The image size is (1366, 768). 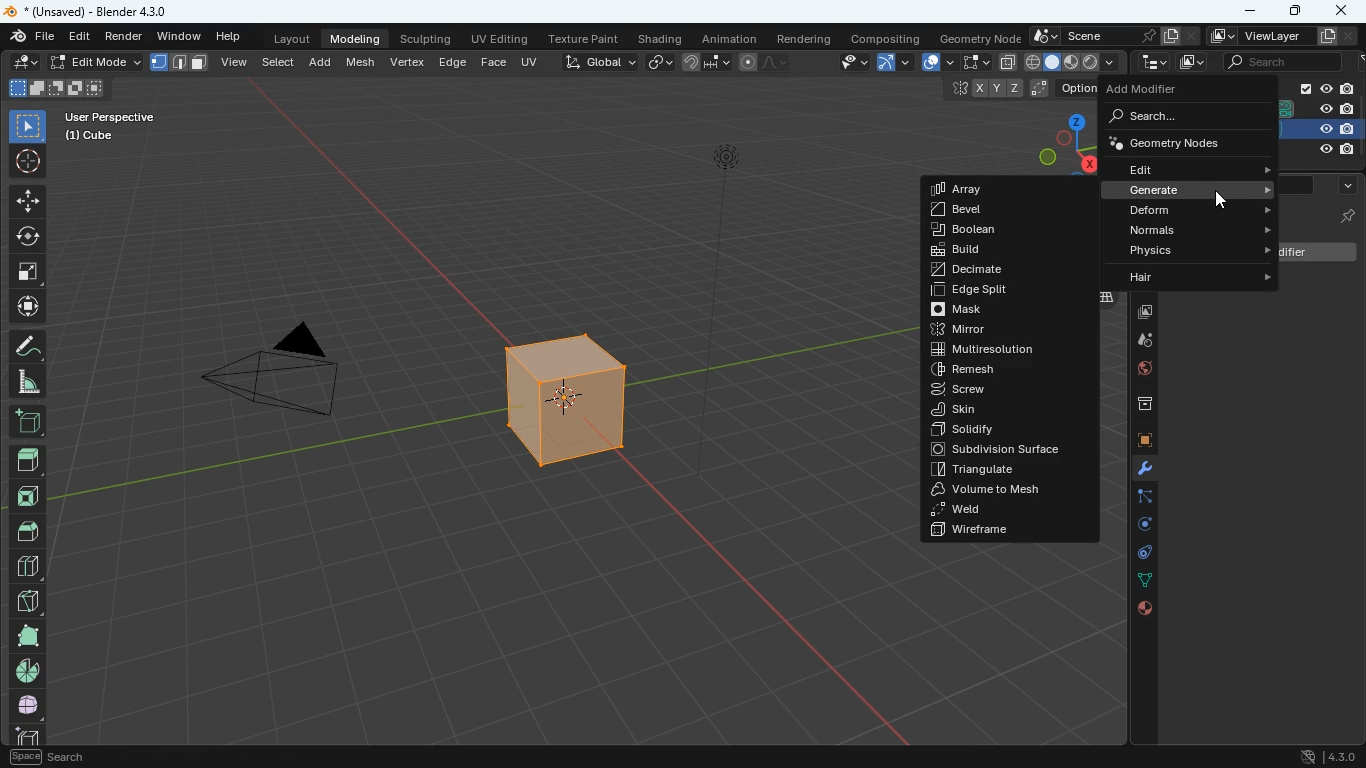 What do you see at coordinates (429, 39) in the screenshot?
I see `sculpting` at bounding box center [429, 39].